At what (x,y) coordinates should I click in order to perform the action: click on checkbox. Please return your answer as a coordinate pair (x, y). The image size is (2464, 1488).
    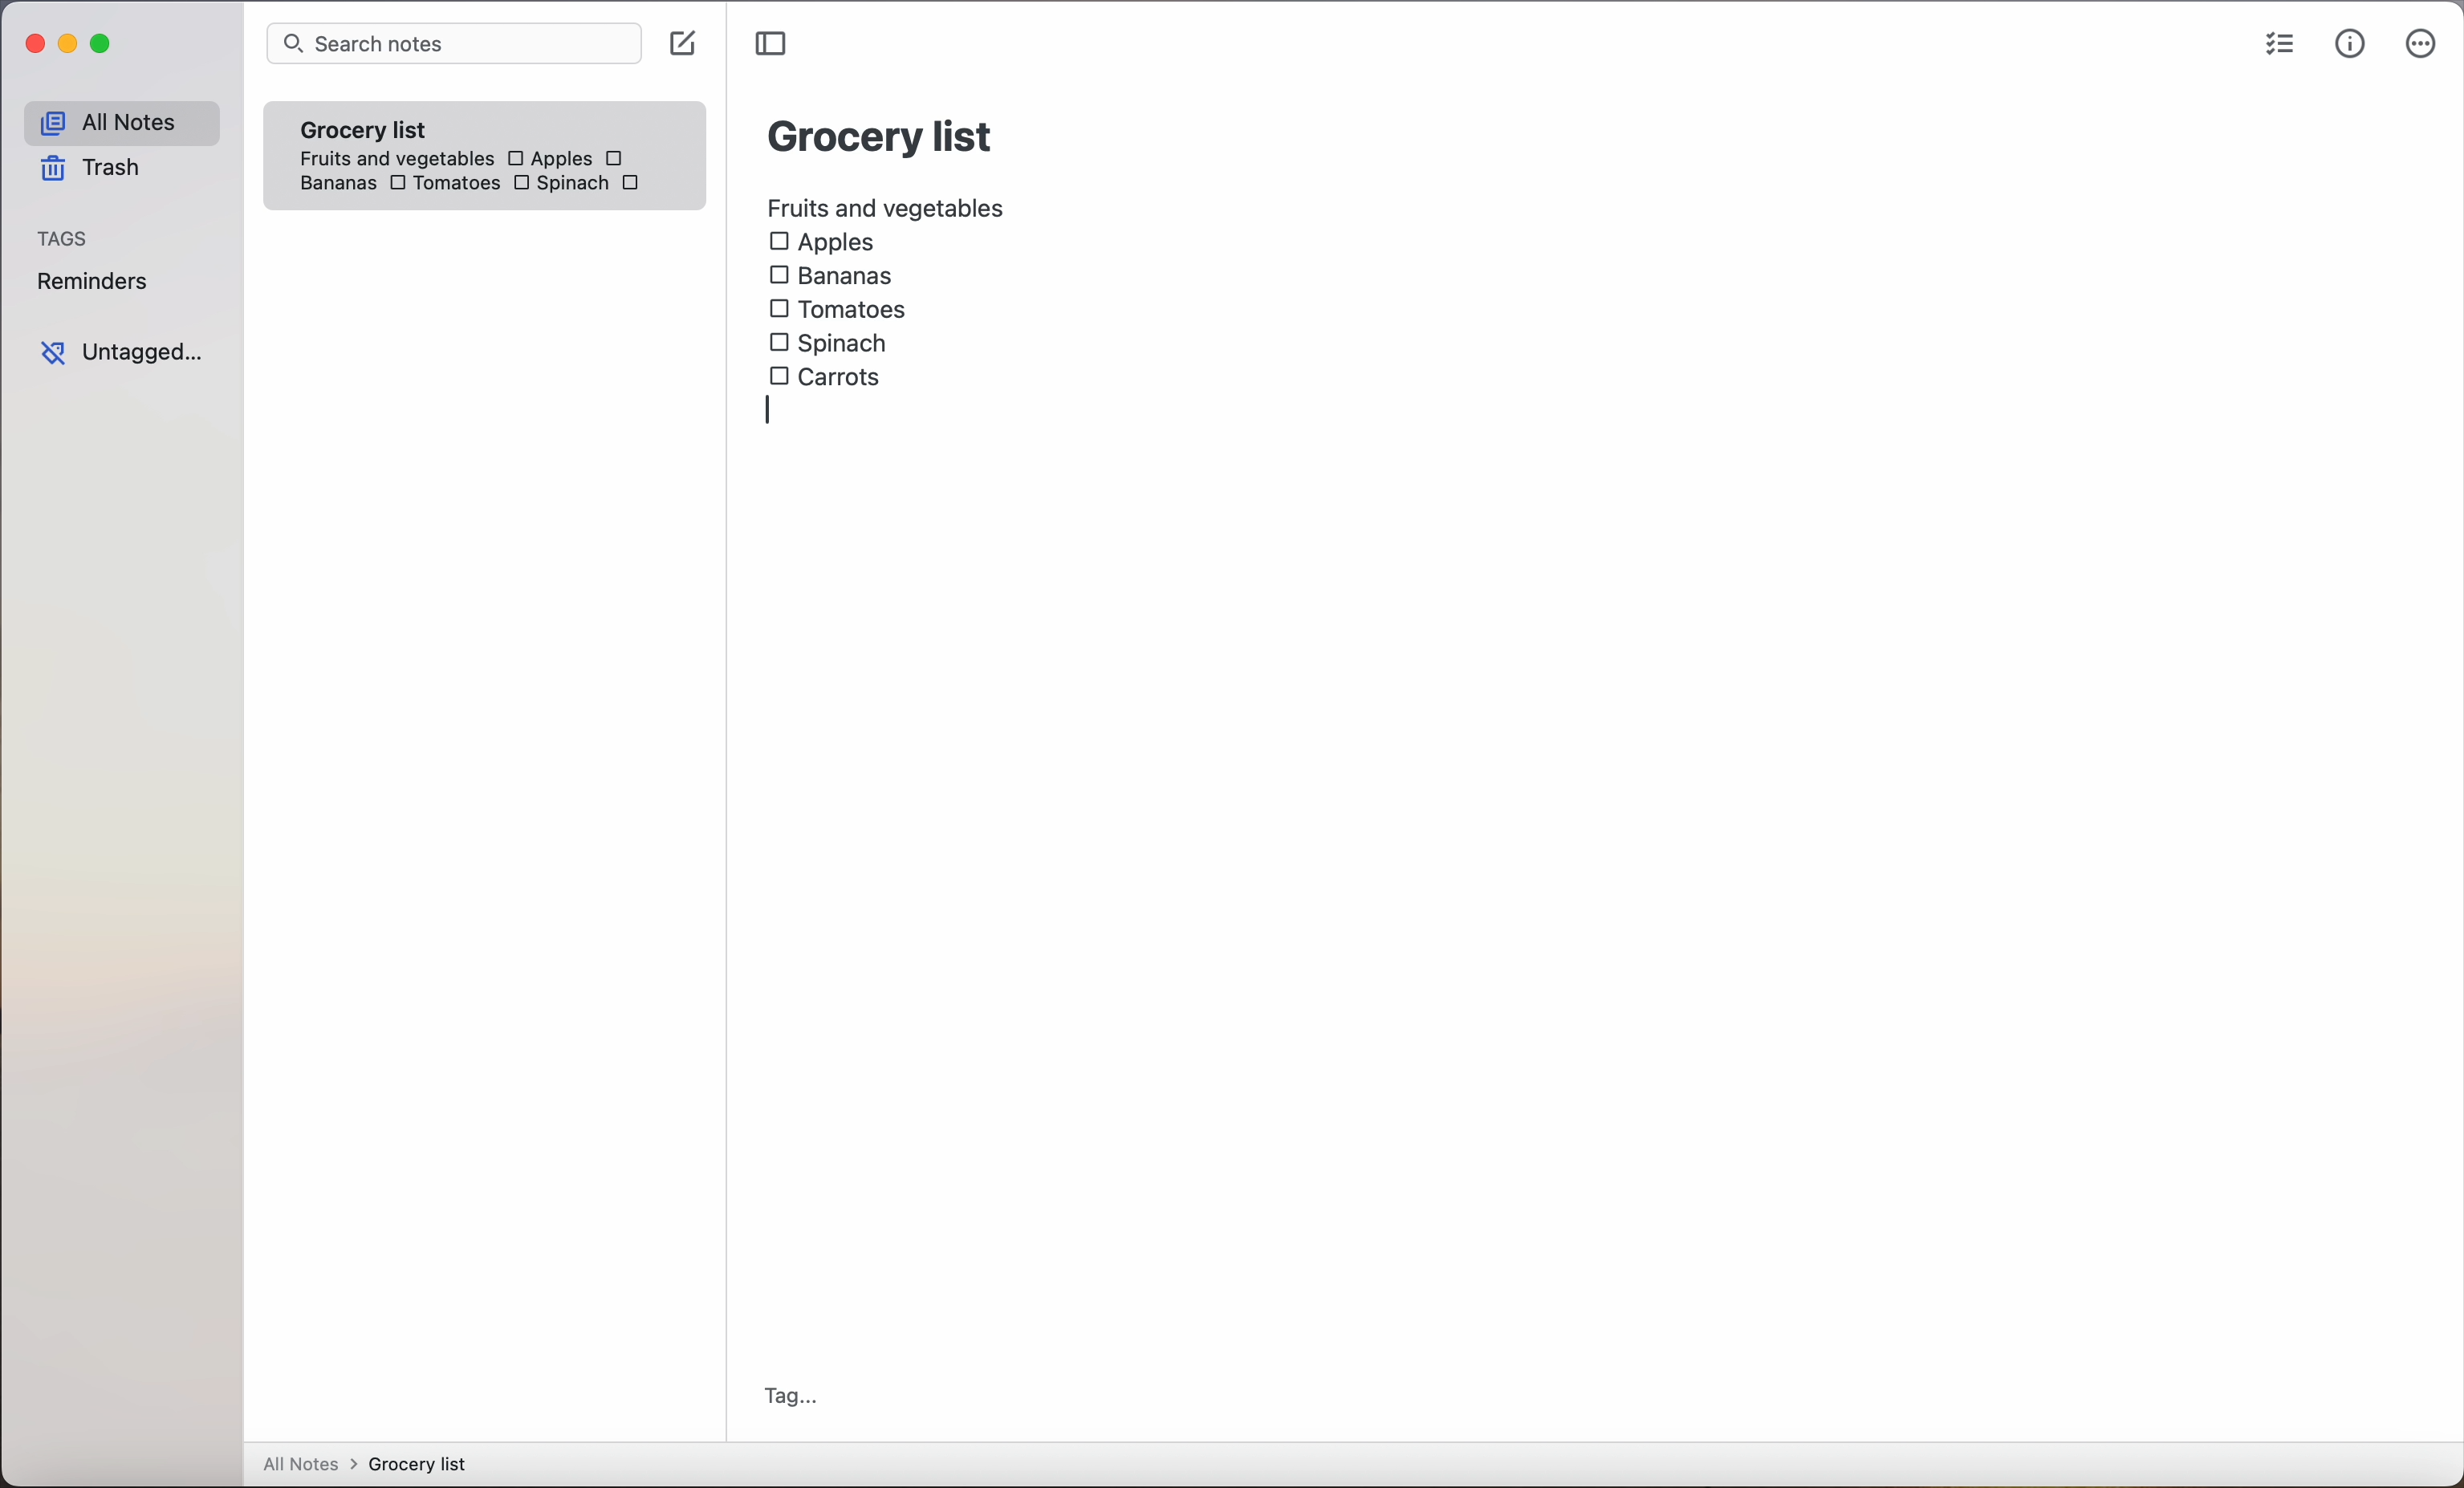
    Looking at the image, I should click on (618, 158).